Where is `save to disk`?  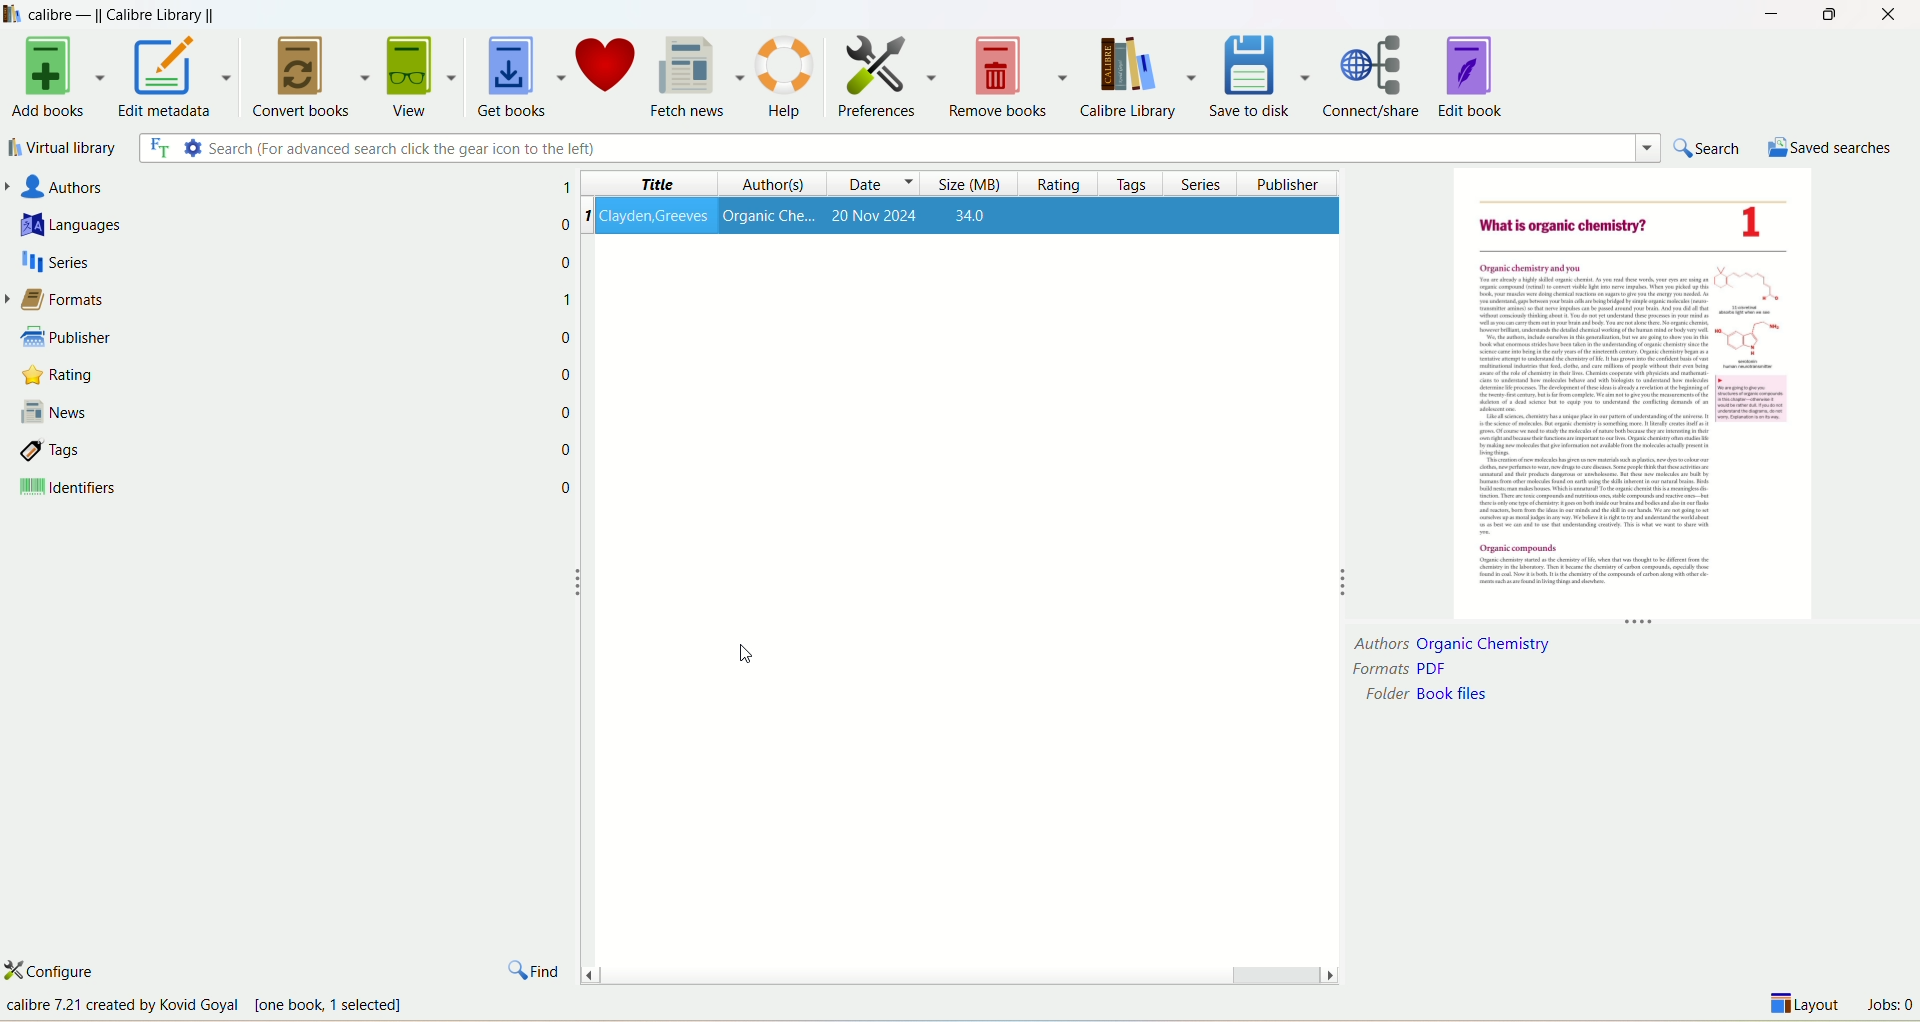 save to disk is located at coordinates (1263, 74).